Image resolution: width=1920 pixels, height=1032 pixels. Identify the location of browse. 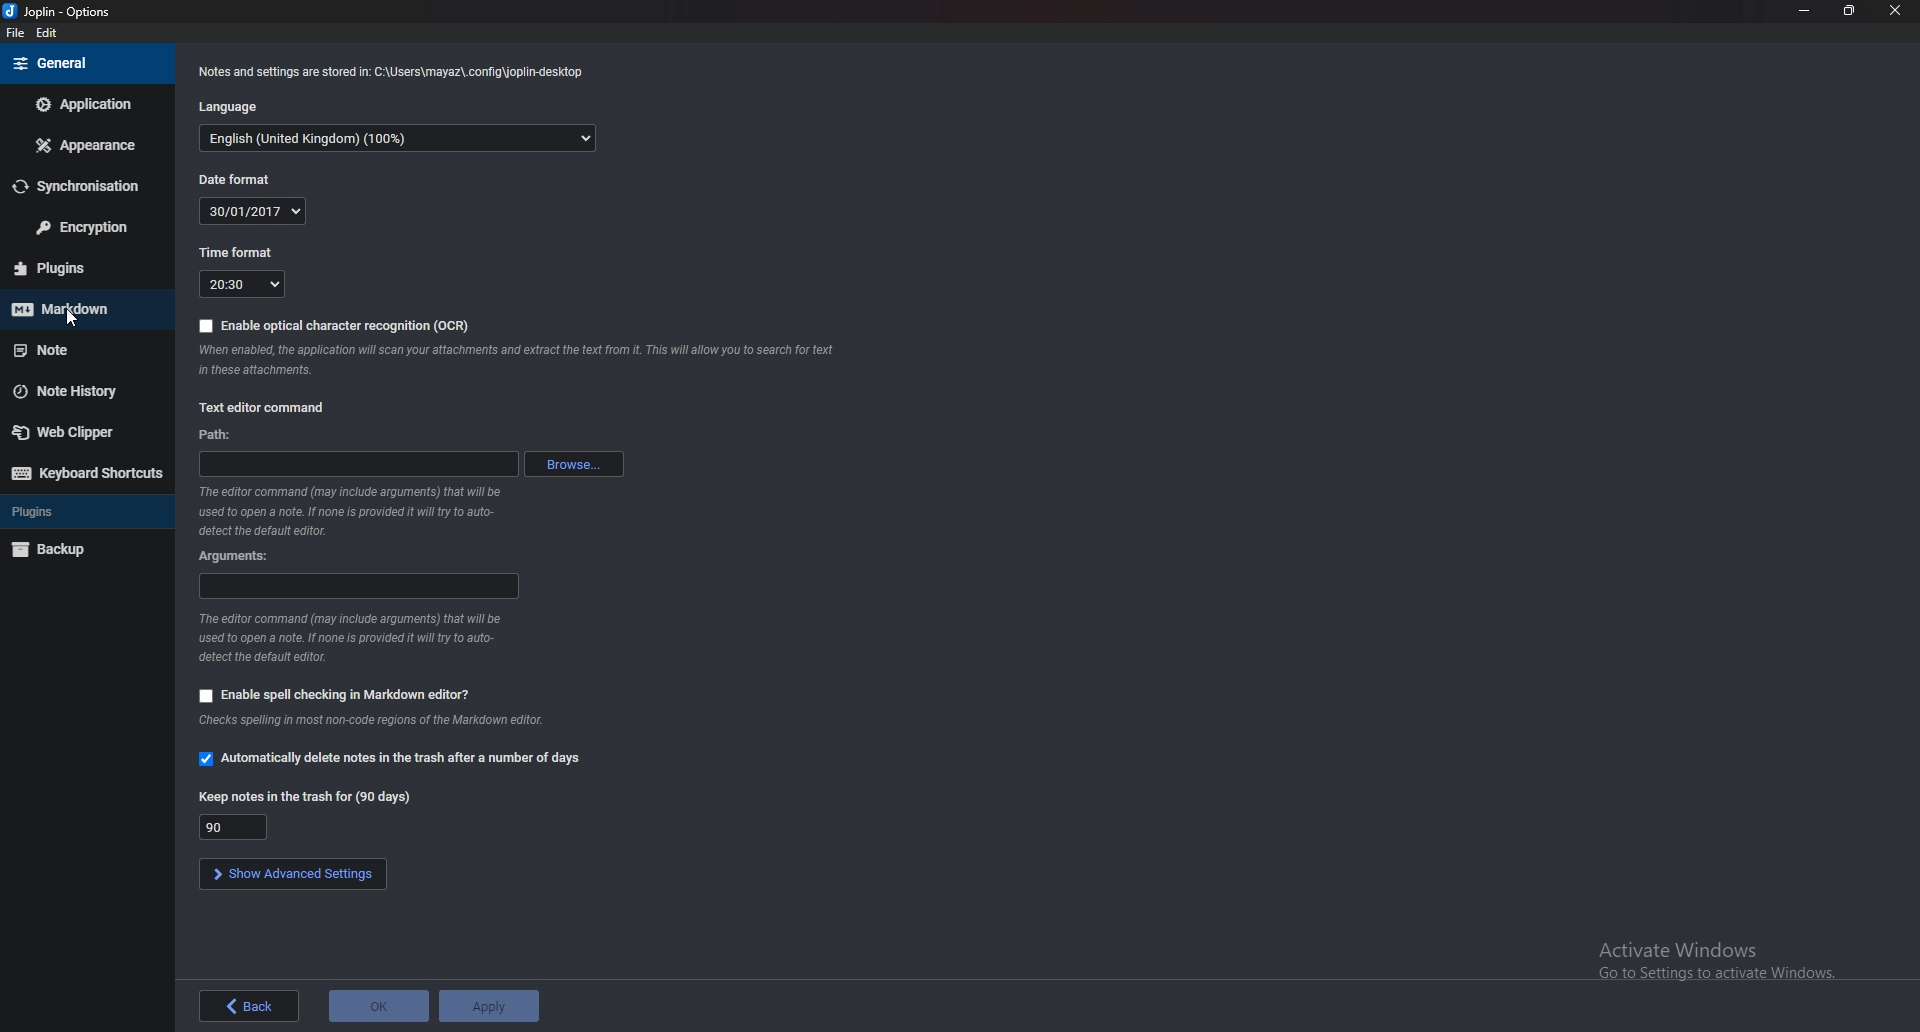
(573, 463).